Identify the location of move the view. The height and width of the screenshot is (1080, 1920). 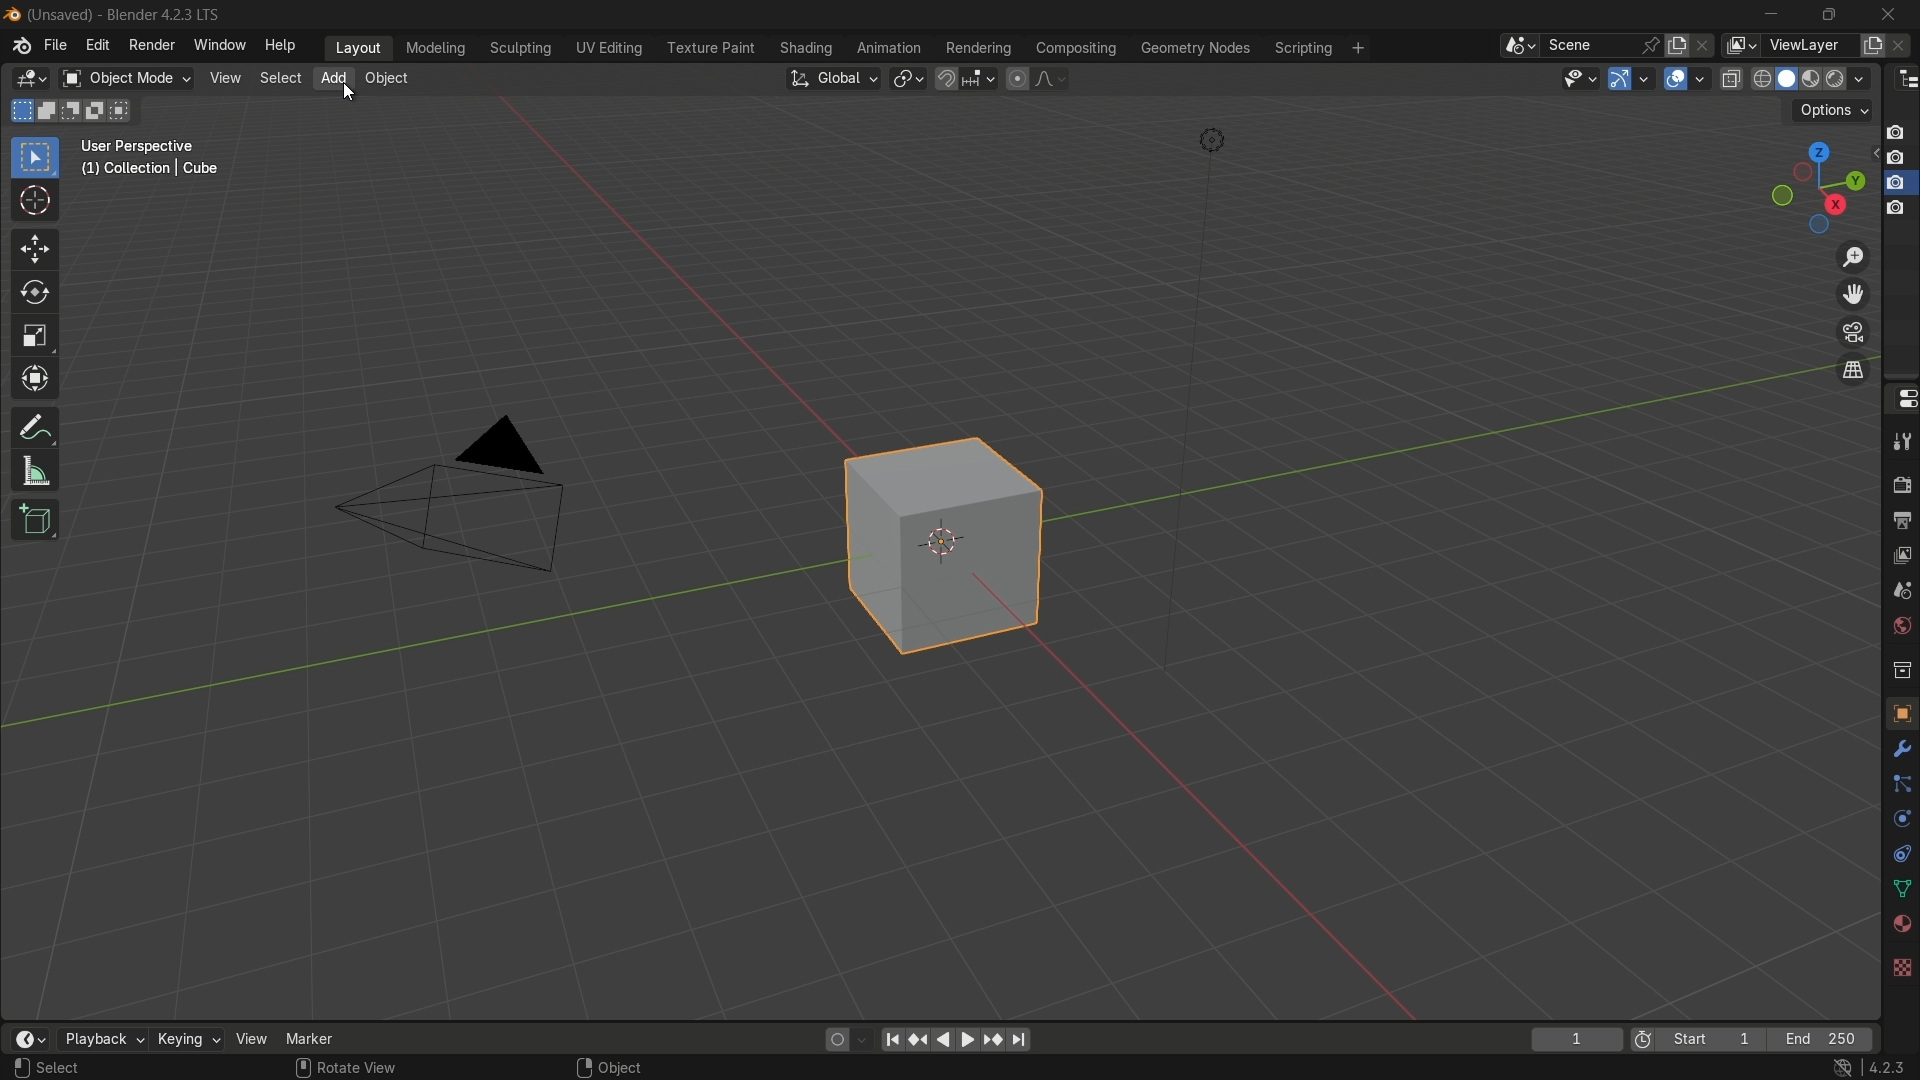
(1851, 295).